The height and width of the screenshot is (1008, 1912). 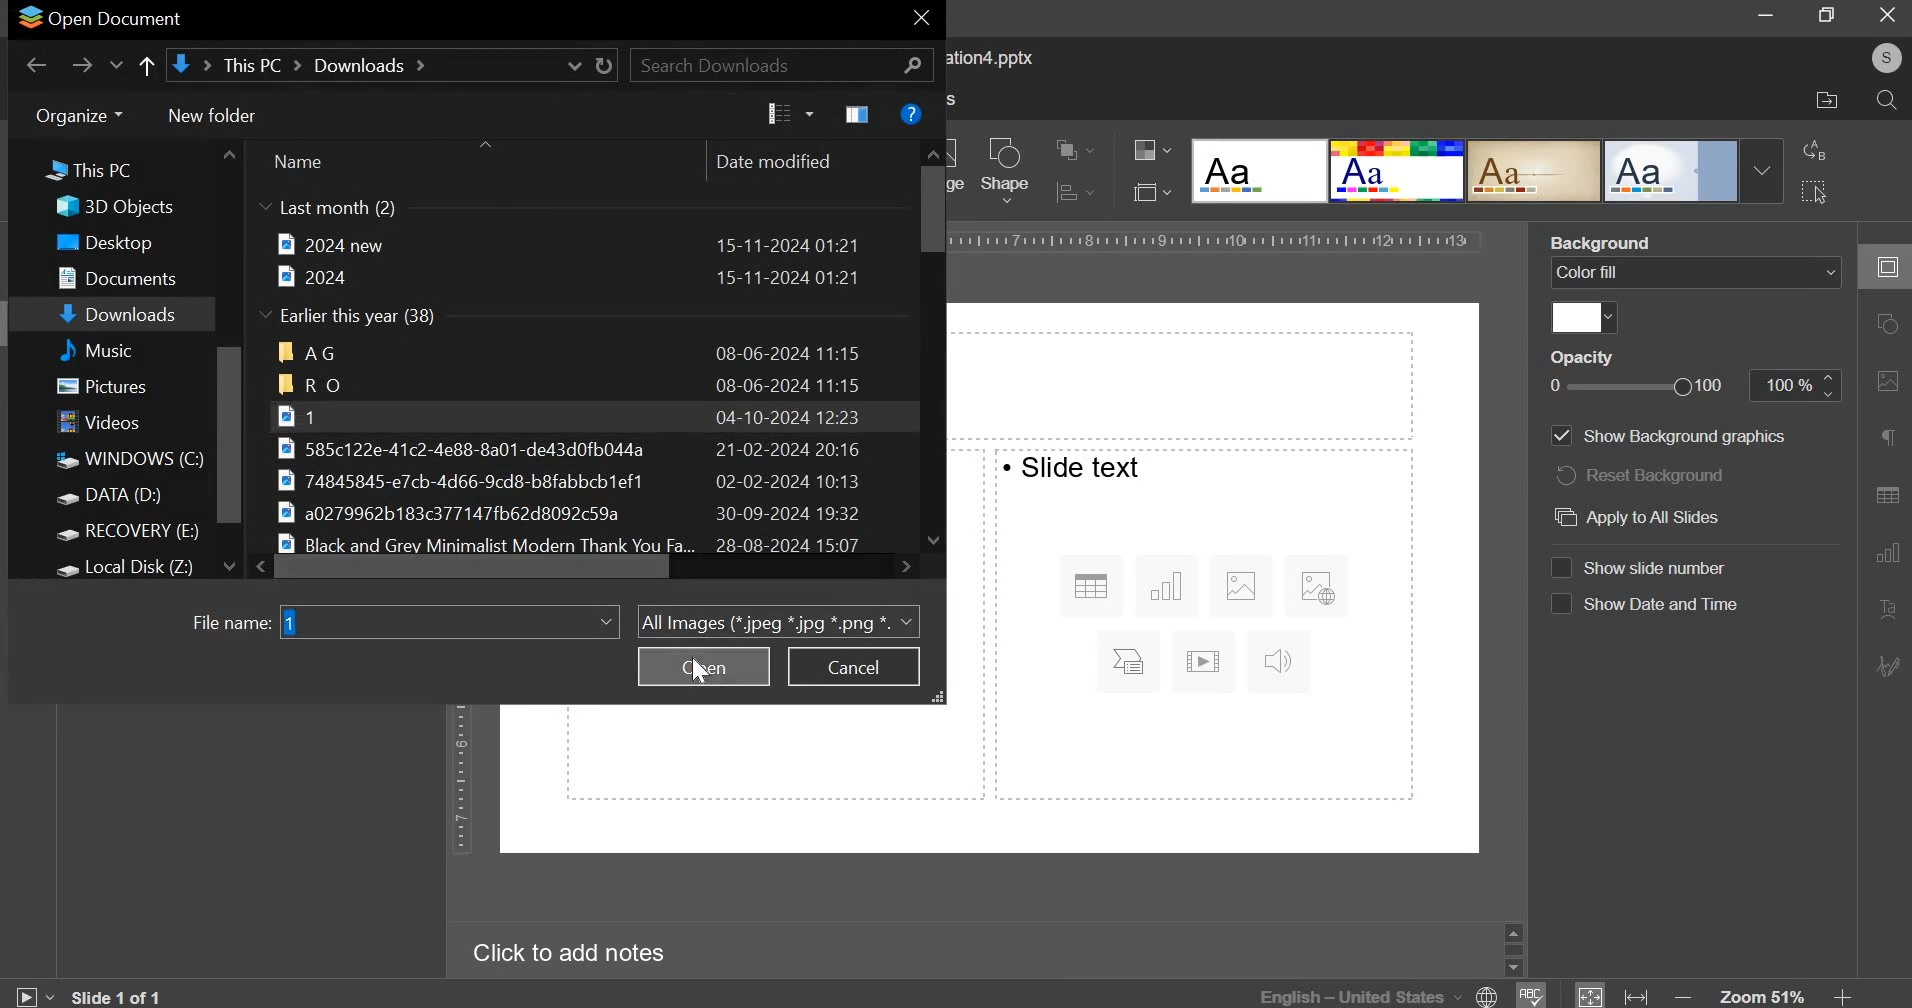 I want to click on design, so click(x=1673, y=172).